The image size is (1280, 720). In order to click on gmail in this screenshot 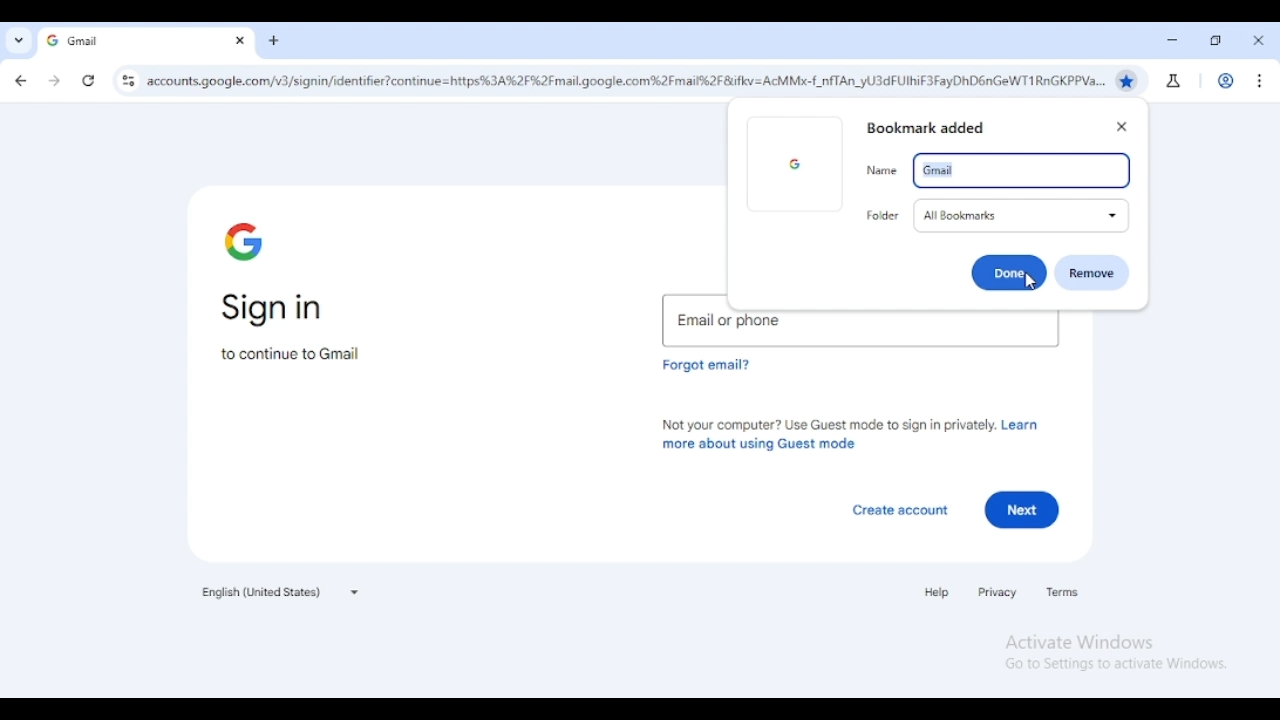, I will do `click(1024, 171)`.